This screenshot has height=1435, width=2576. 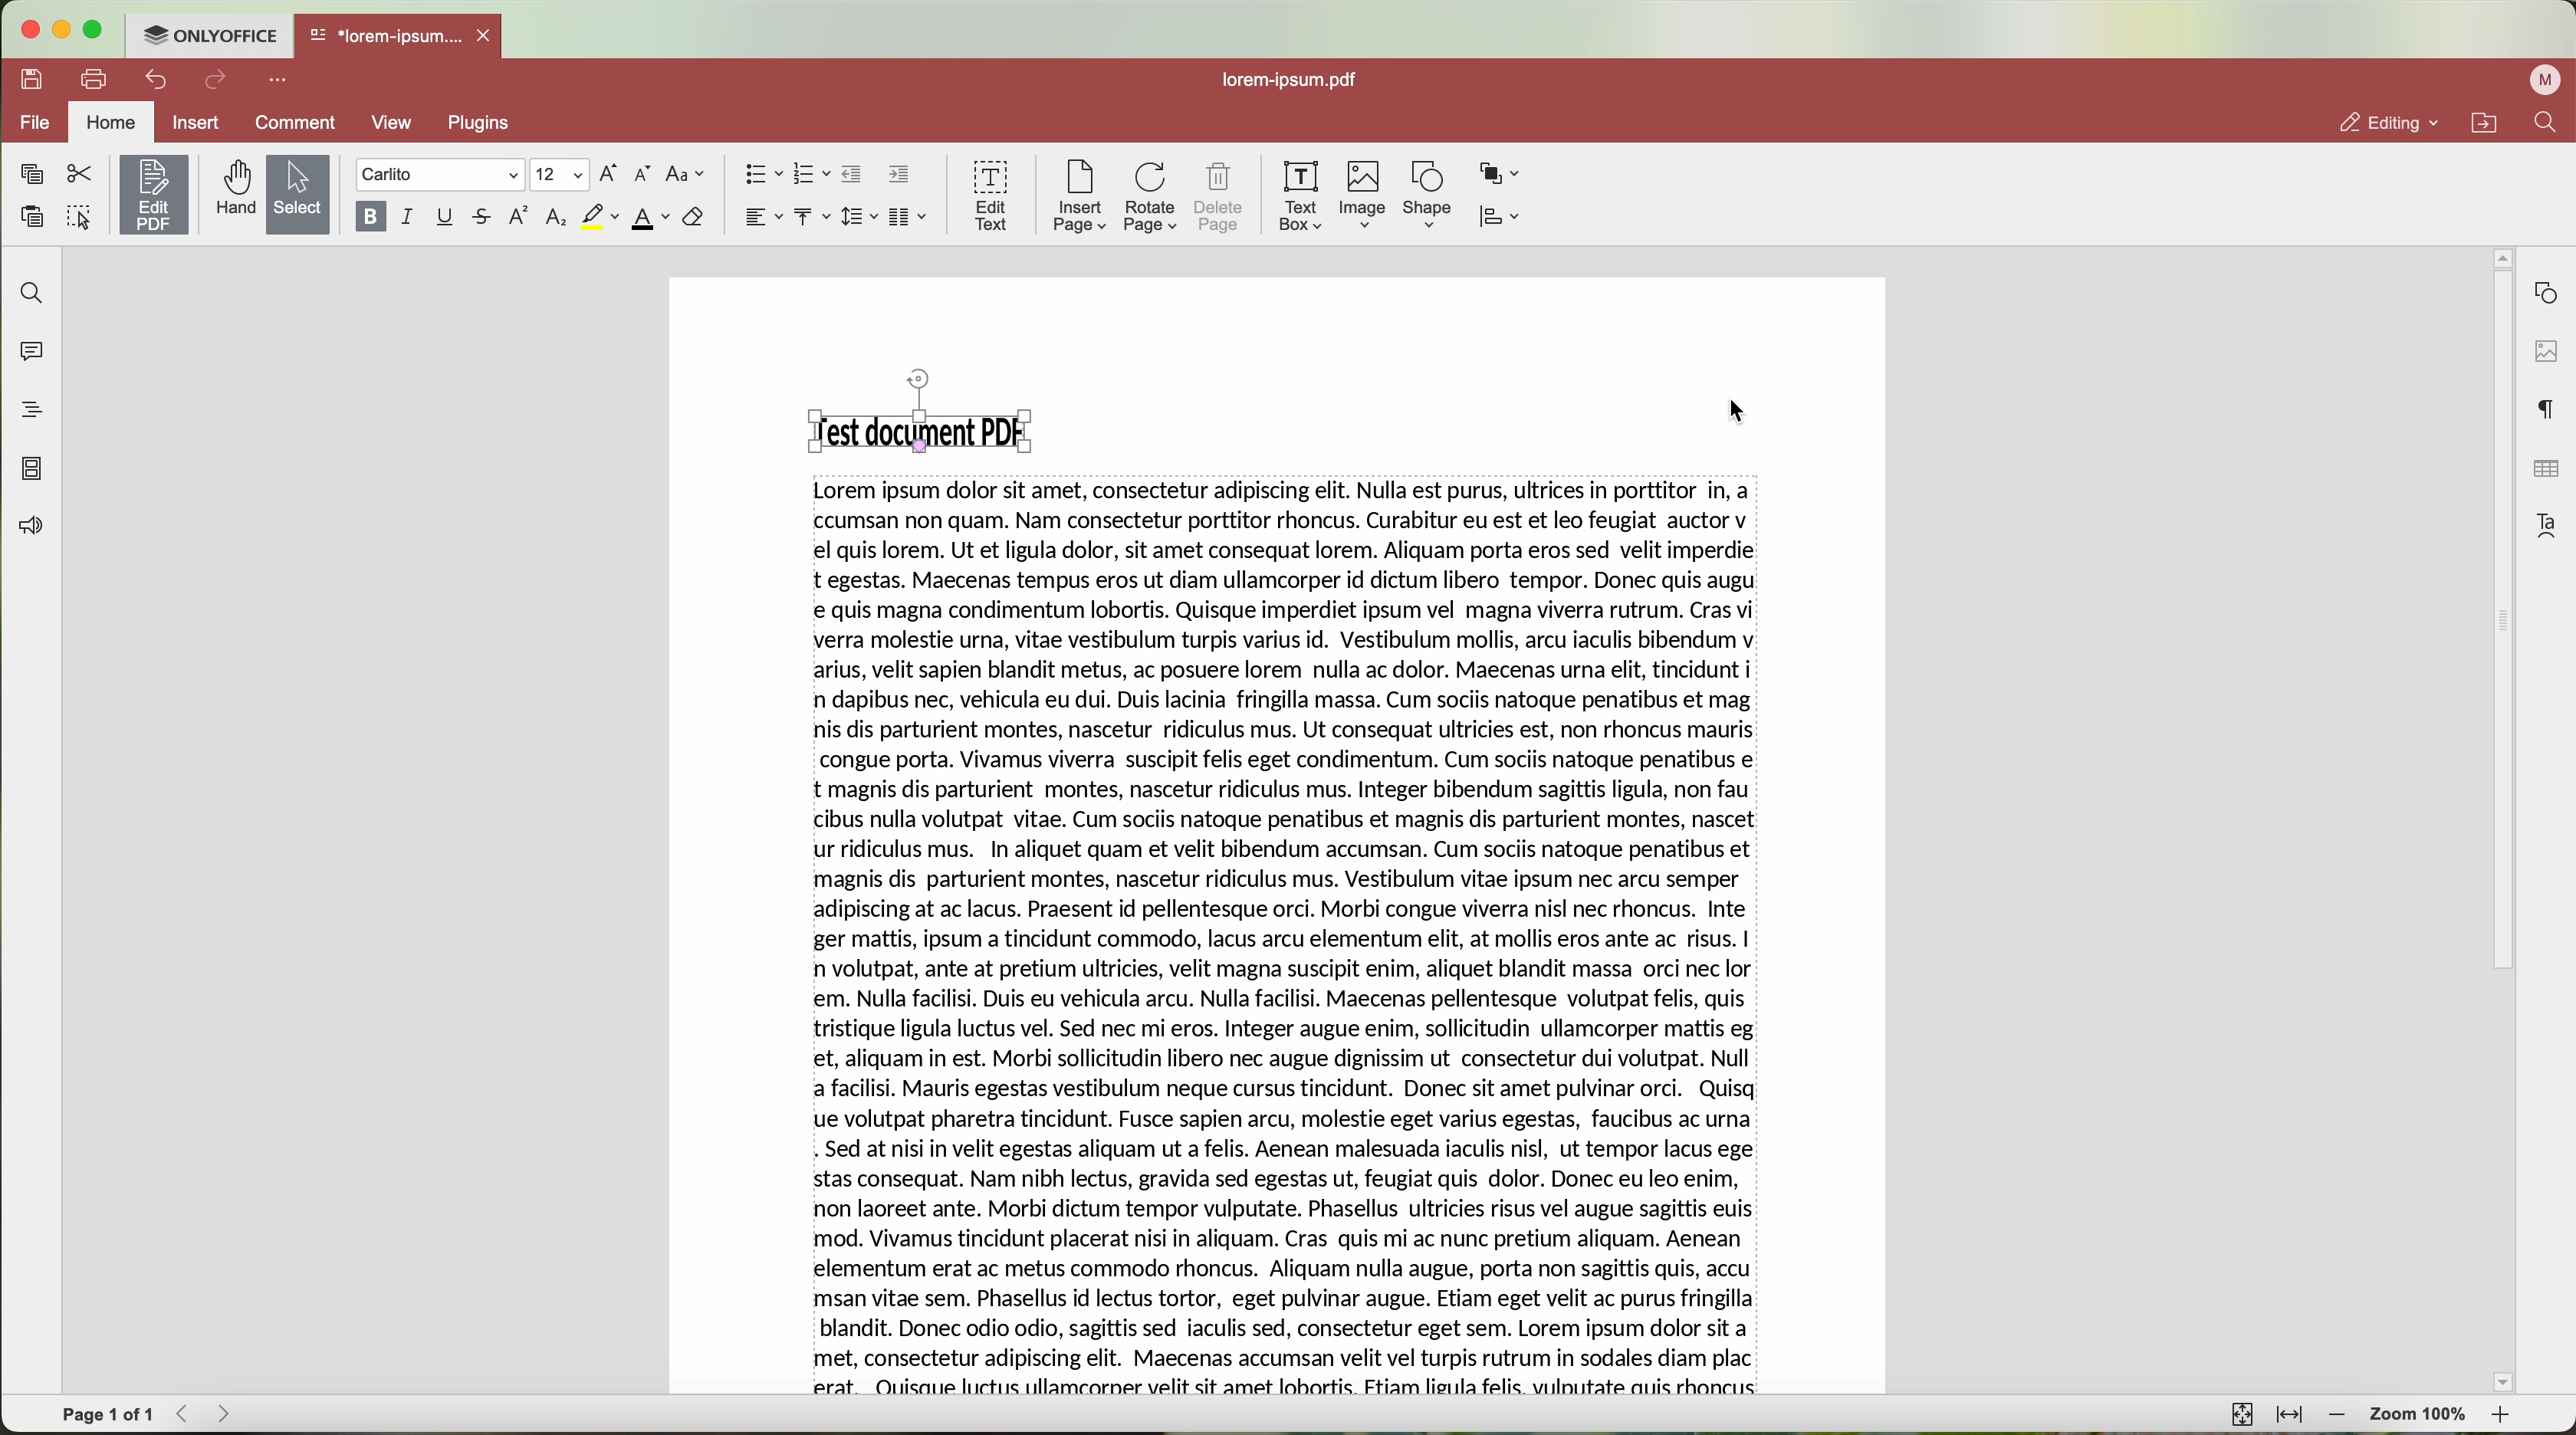 What do you see at coordinates (2338, 1416) in the screenshot?
I see `zoom out` at bounding box center [2338, 1416].